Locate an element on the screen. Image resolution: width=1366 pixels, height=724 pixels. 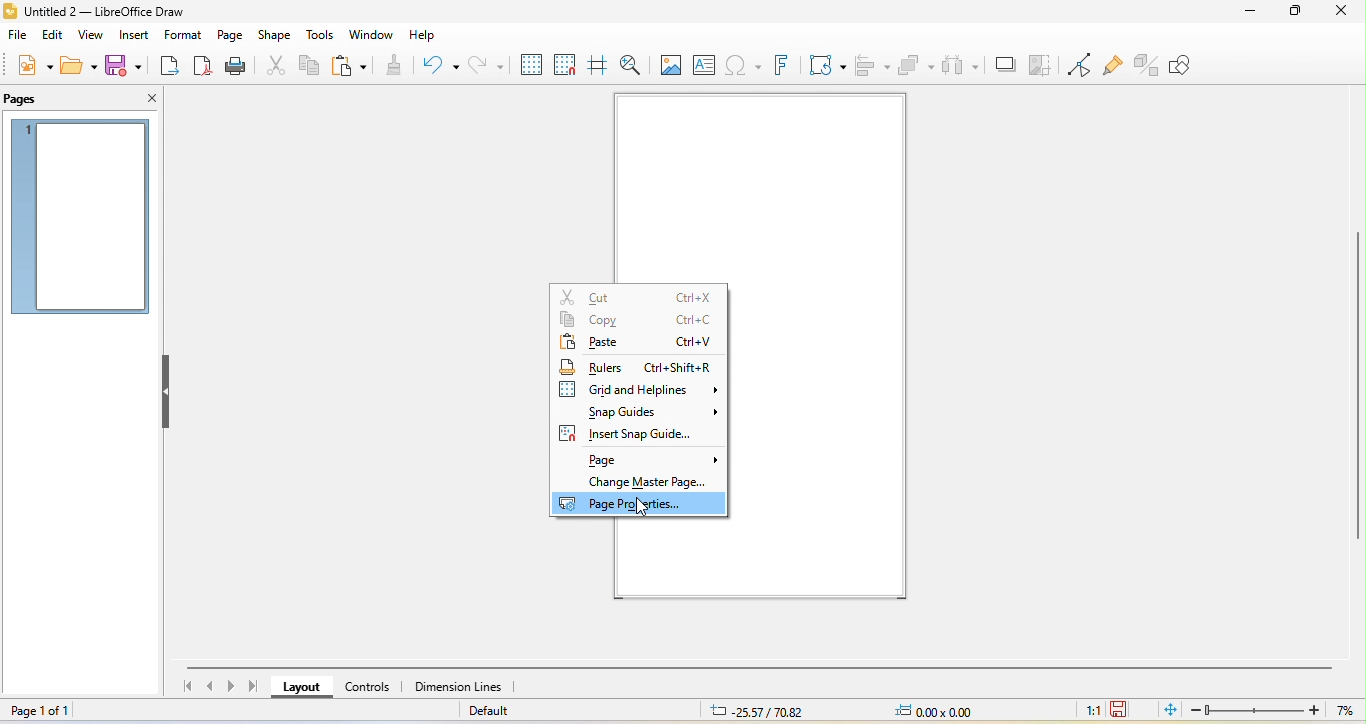
crop image is located at coordinates (1045, 66).